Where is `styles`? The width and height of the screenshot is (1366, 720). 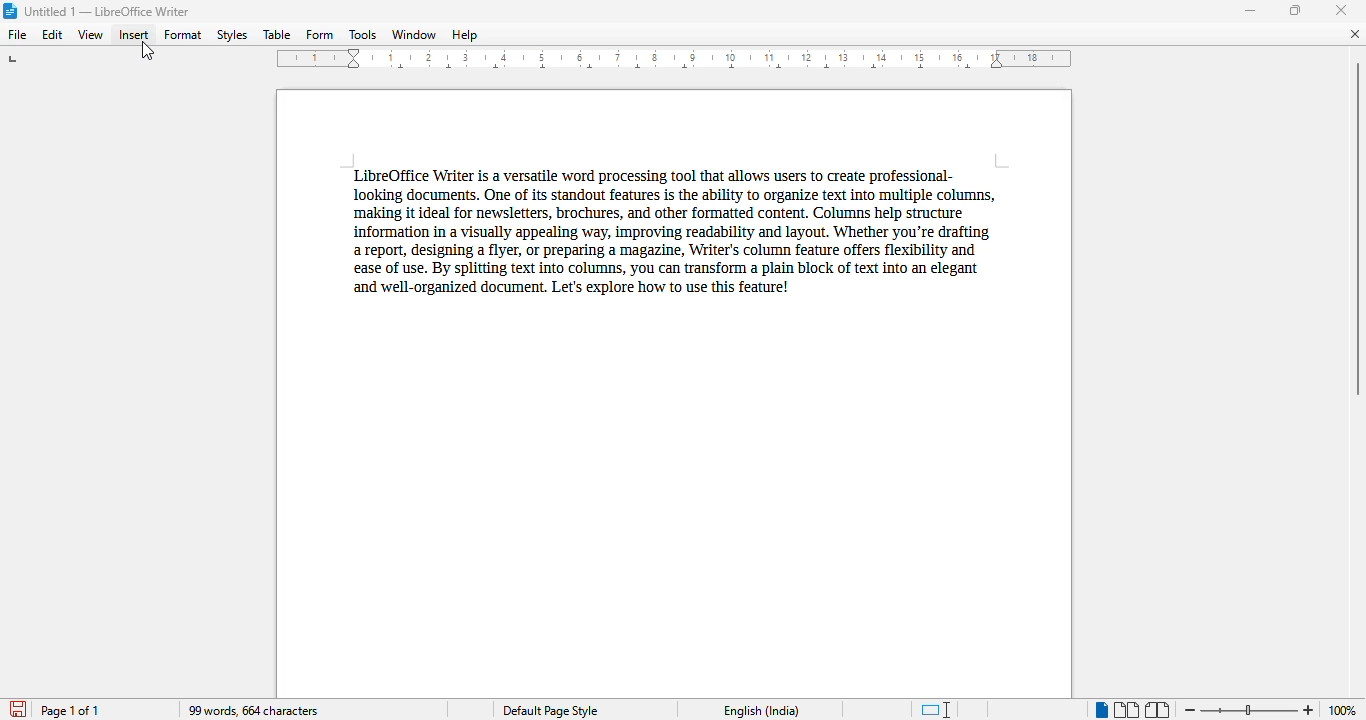 styles is located at coordinates (231, 35).